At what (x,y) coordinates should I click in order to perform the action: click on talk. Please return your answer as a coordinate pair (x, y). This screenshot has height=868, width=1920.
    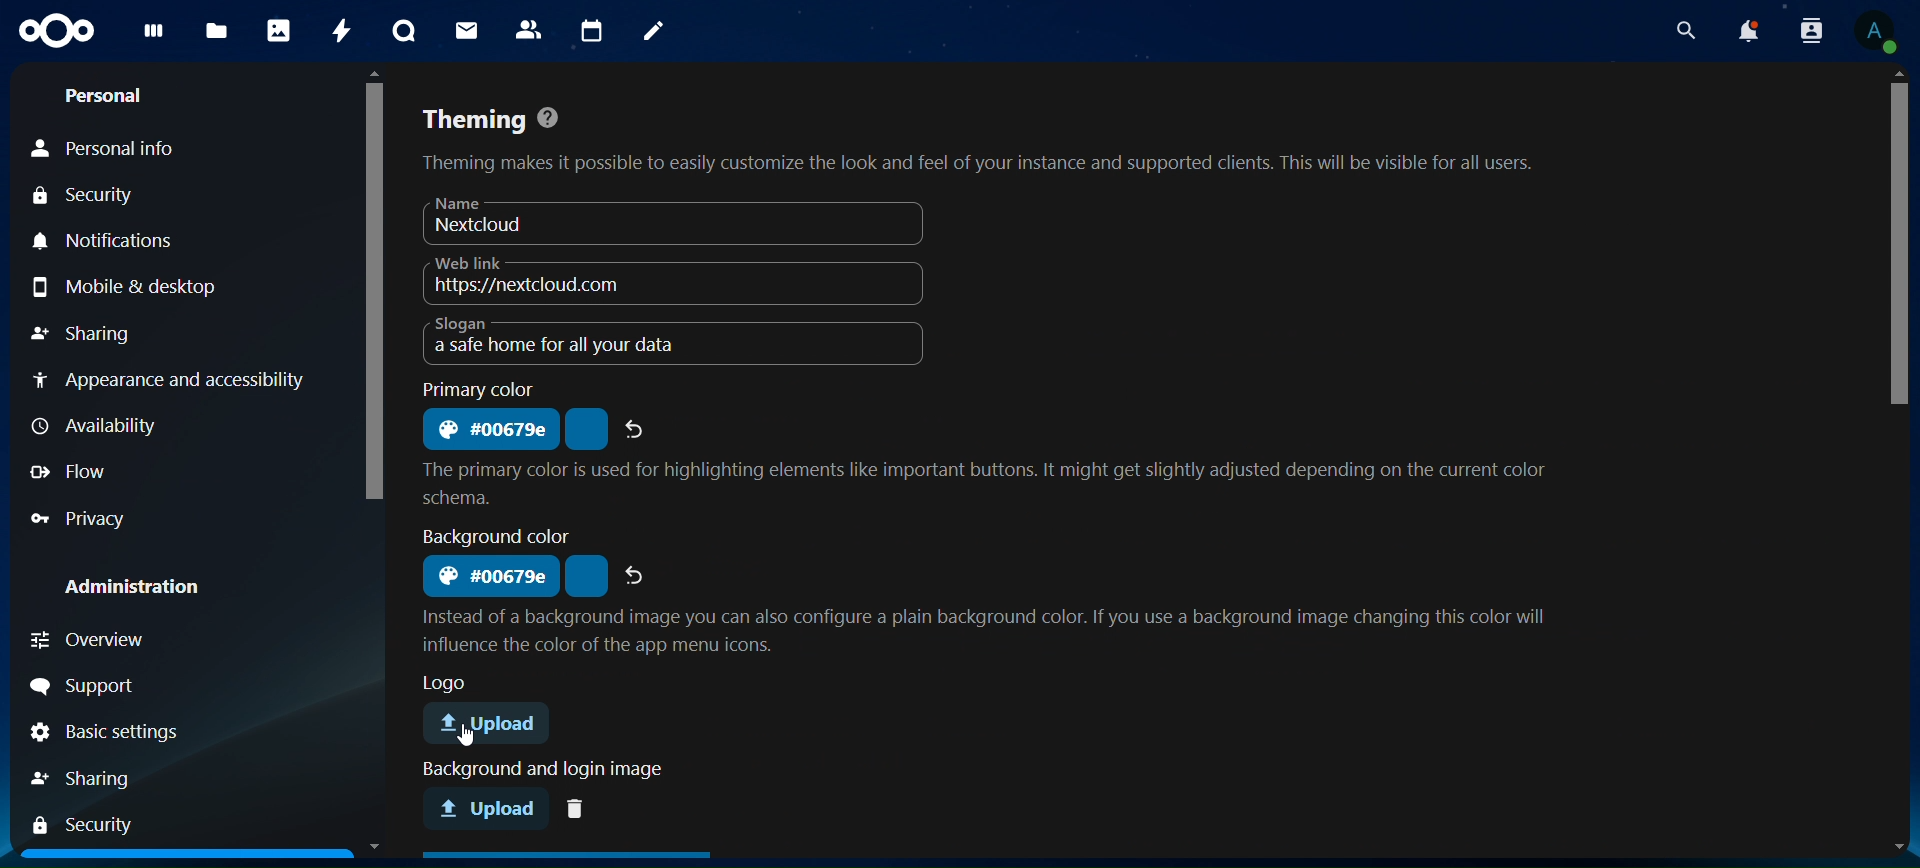
    Looking at the image, I should click on (405, 31).